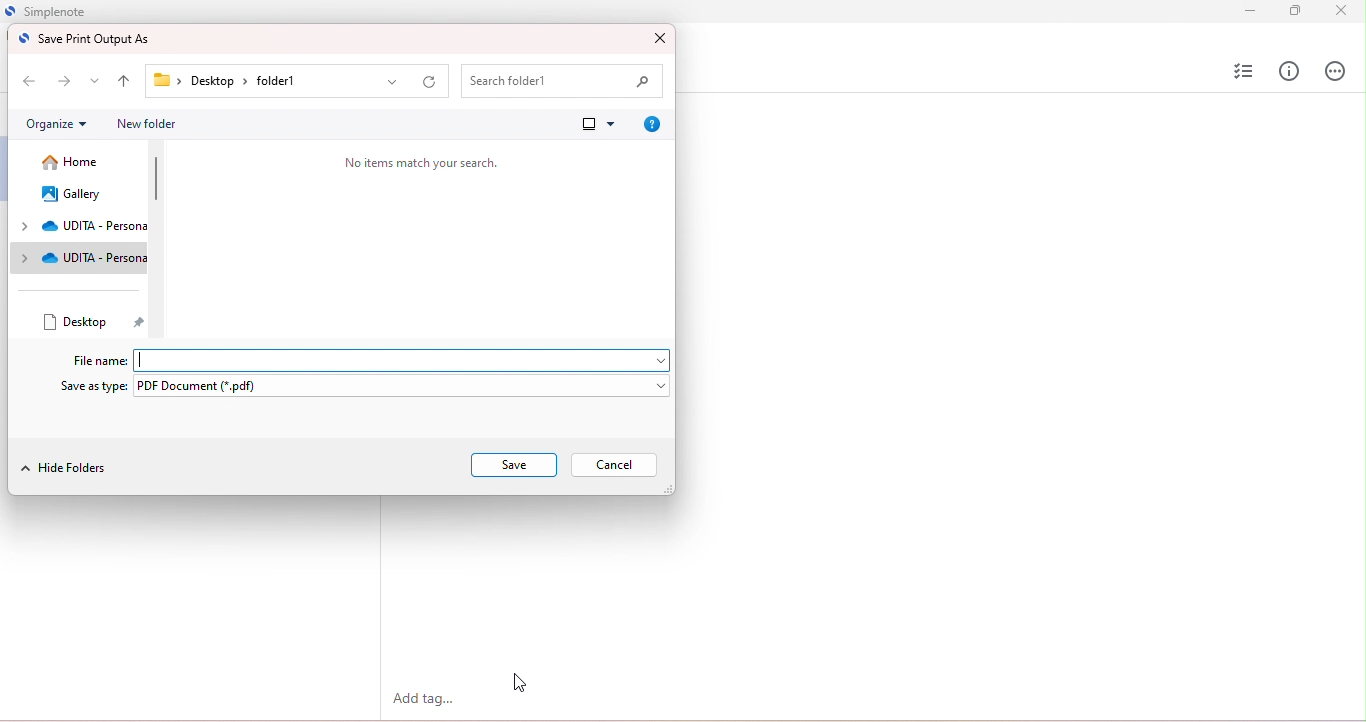  Describe the element at coordinates (56, 124) in the screenshot. I see `organize` at that location.